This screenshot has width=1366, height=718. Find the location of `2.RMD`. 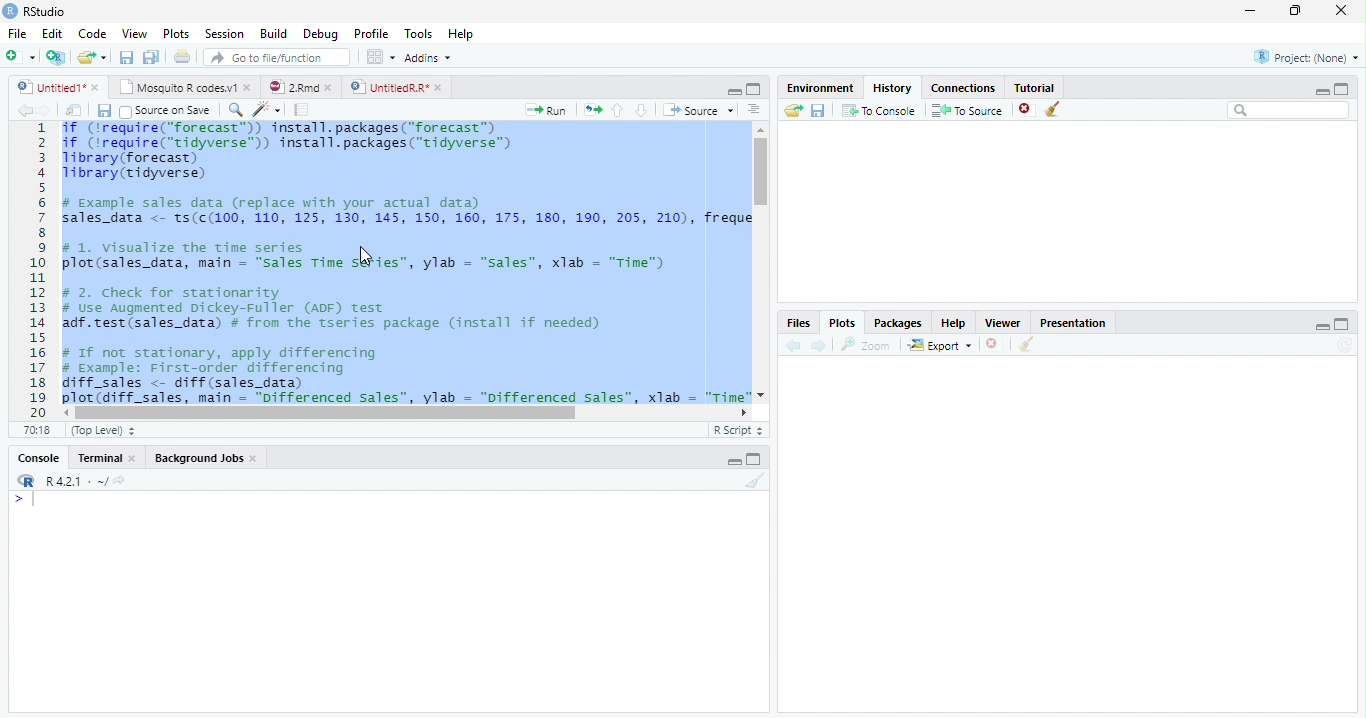

2.RMD is located at coordinates (300, 87).